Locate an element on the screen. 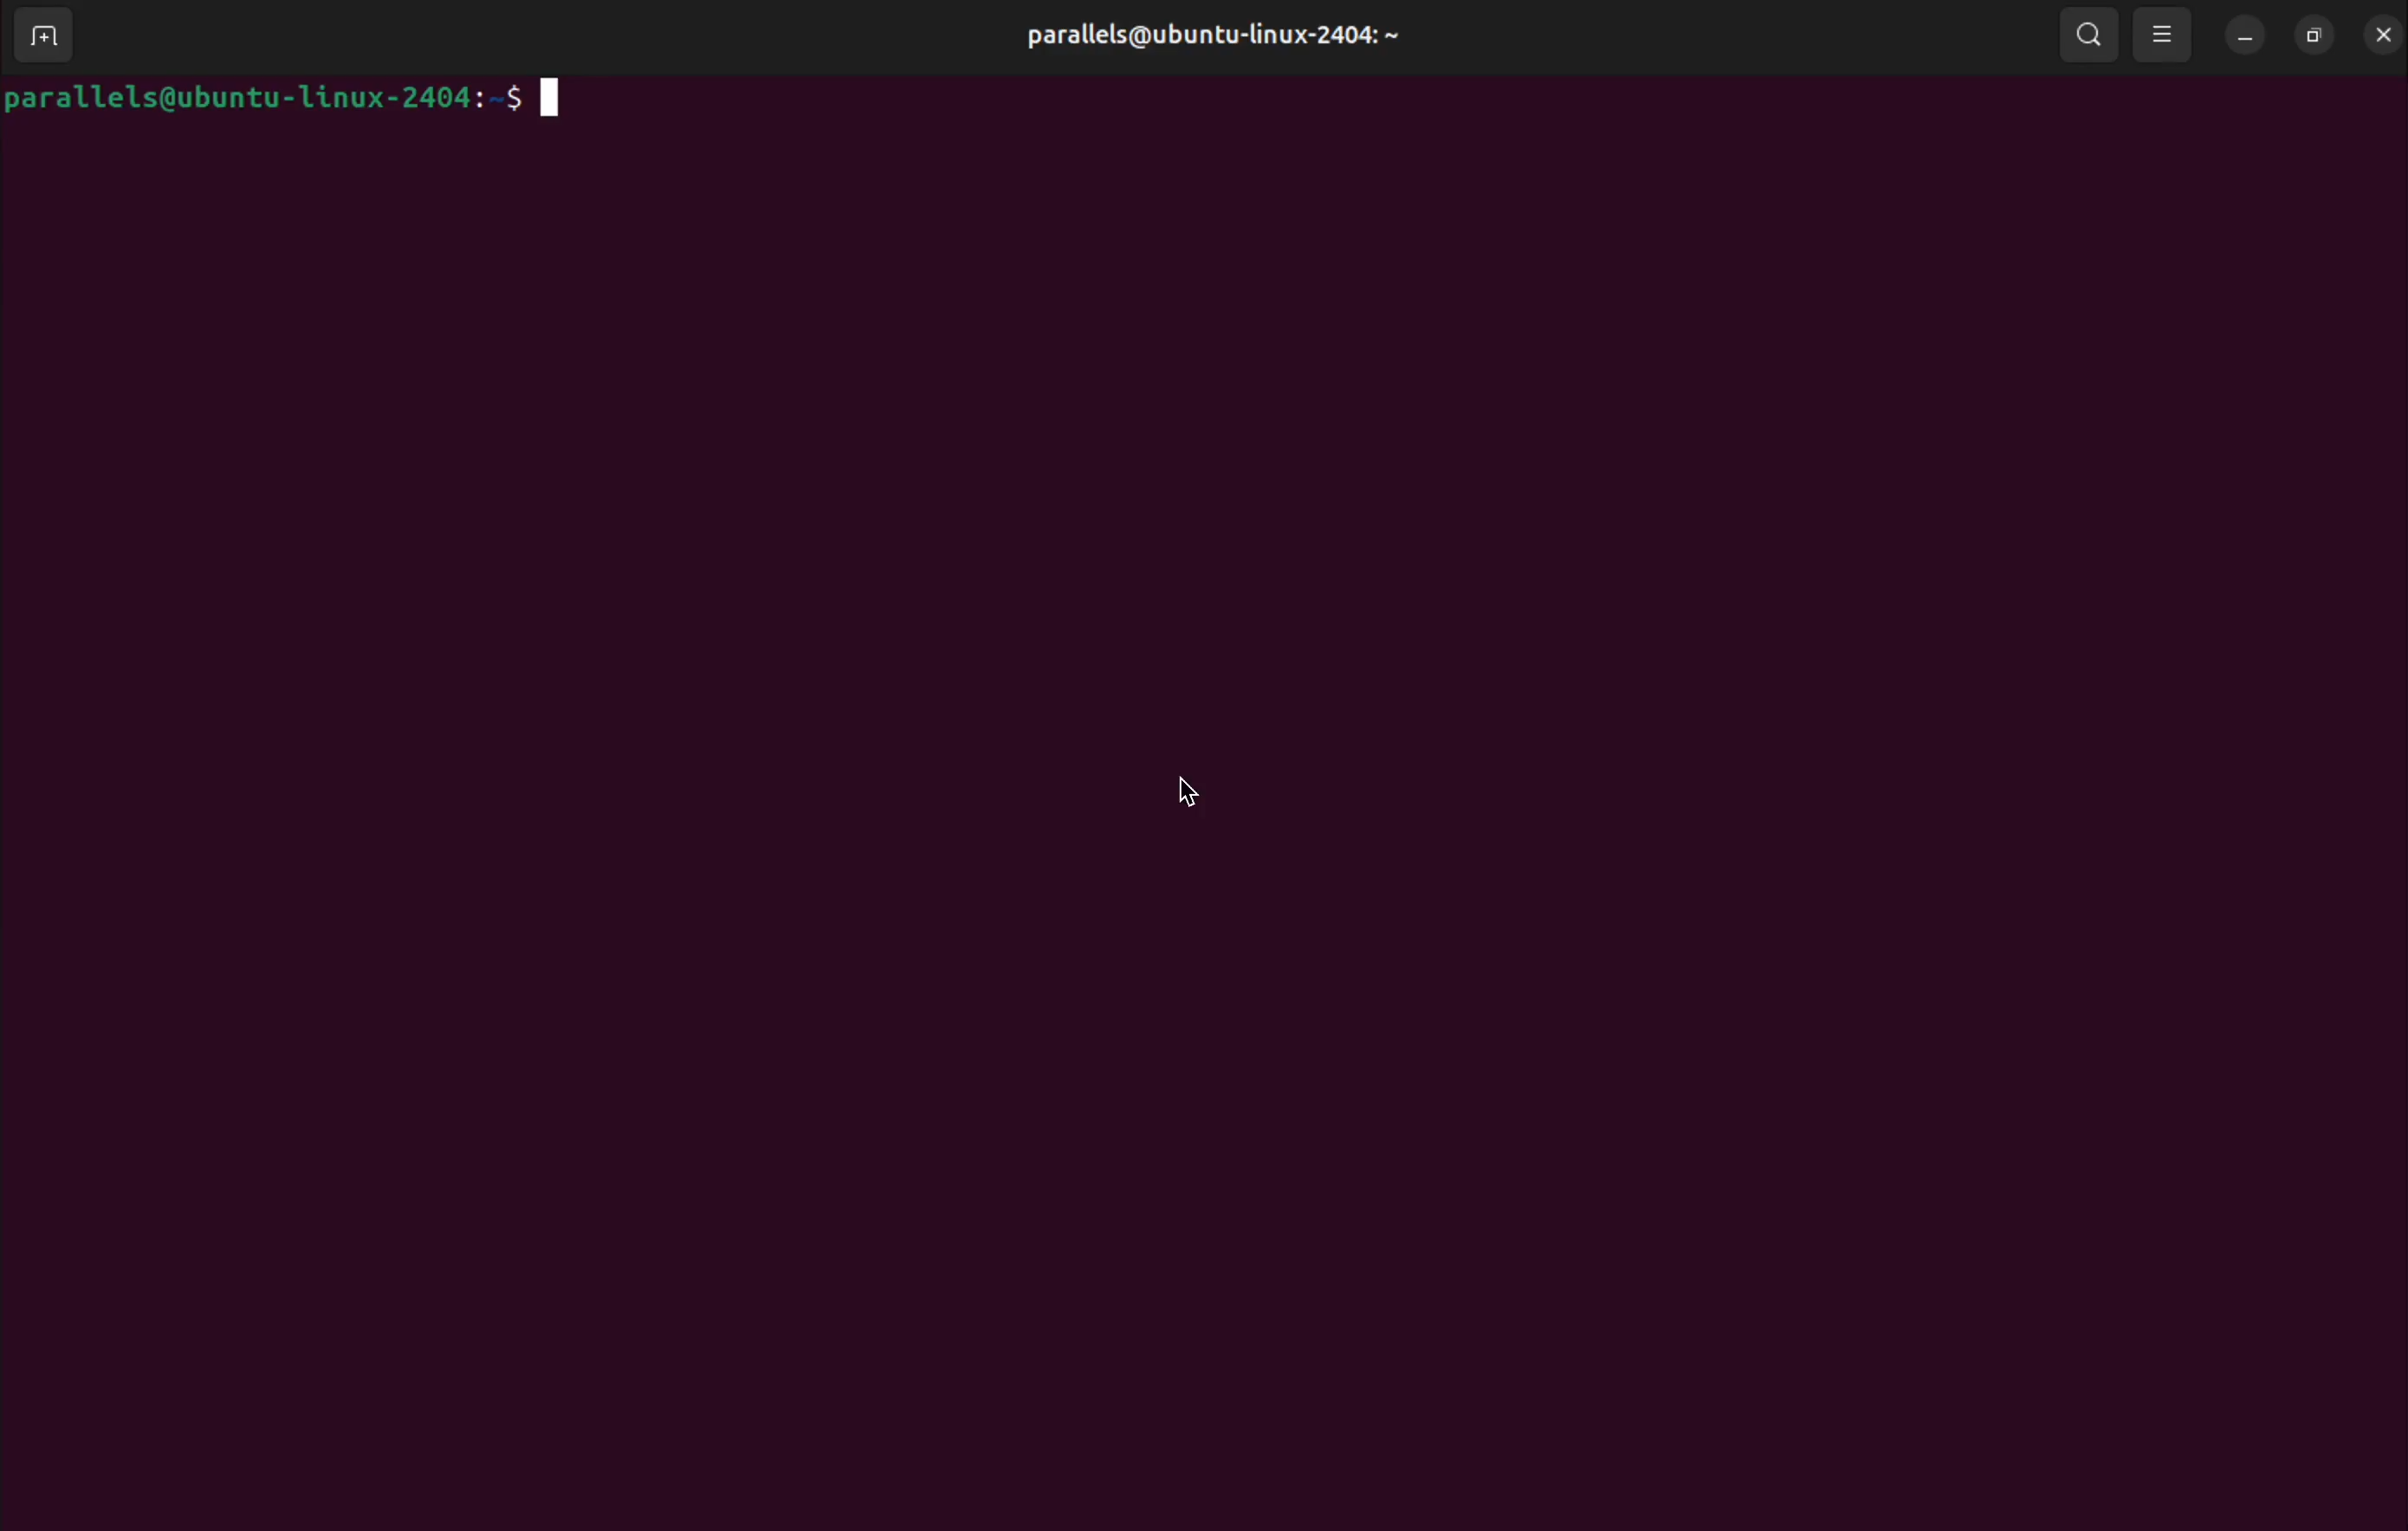  search  is located at coordinates (2089, 34).